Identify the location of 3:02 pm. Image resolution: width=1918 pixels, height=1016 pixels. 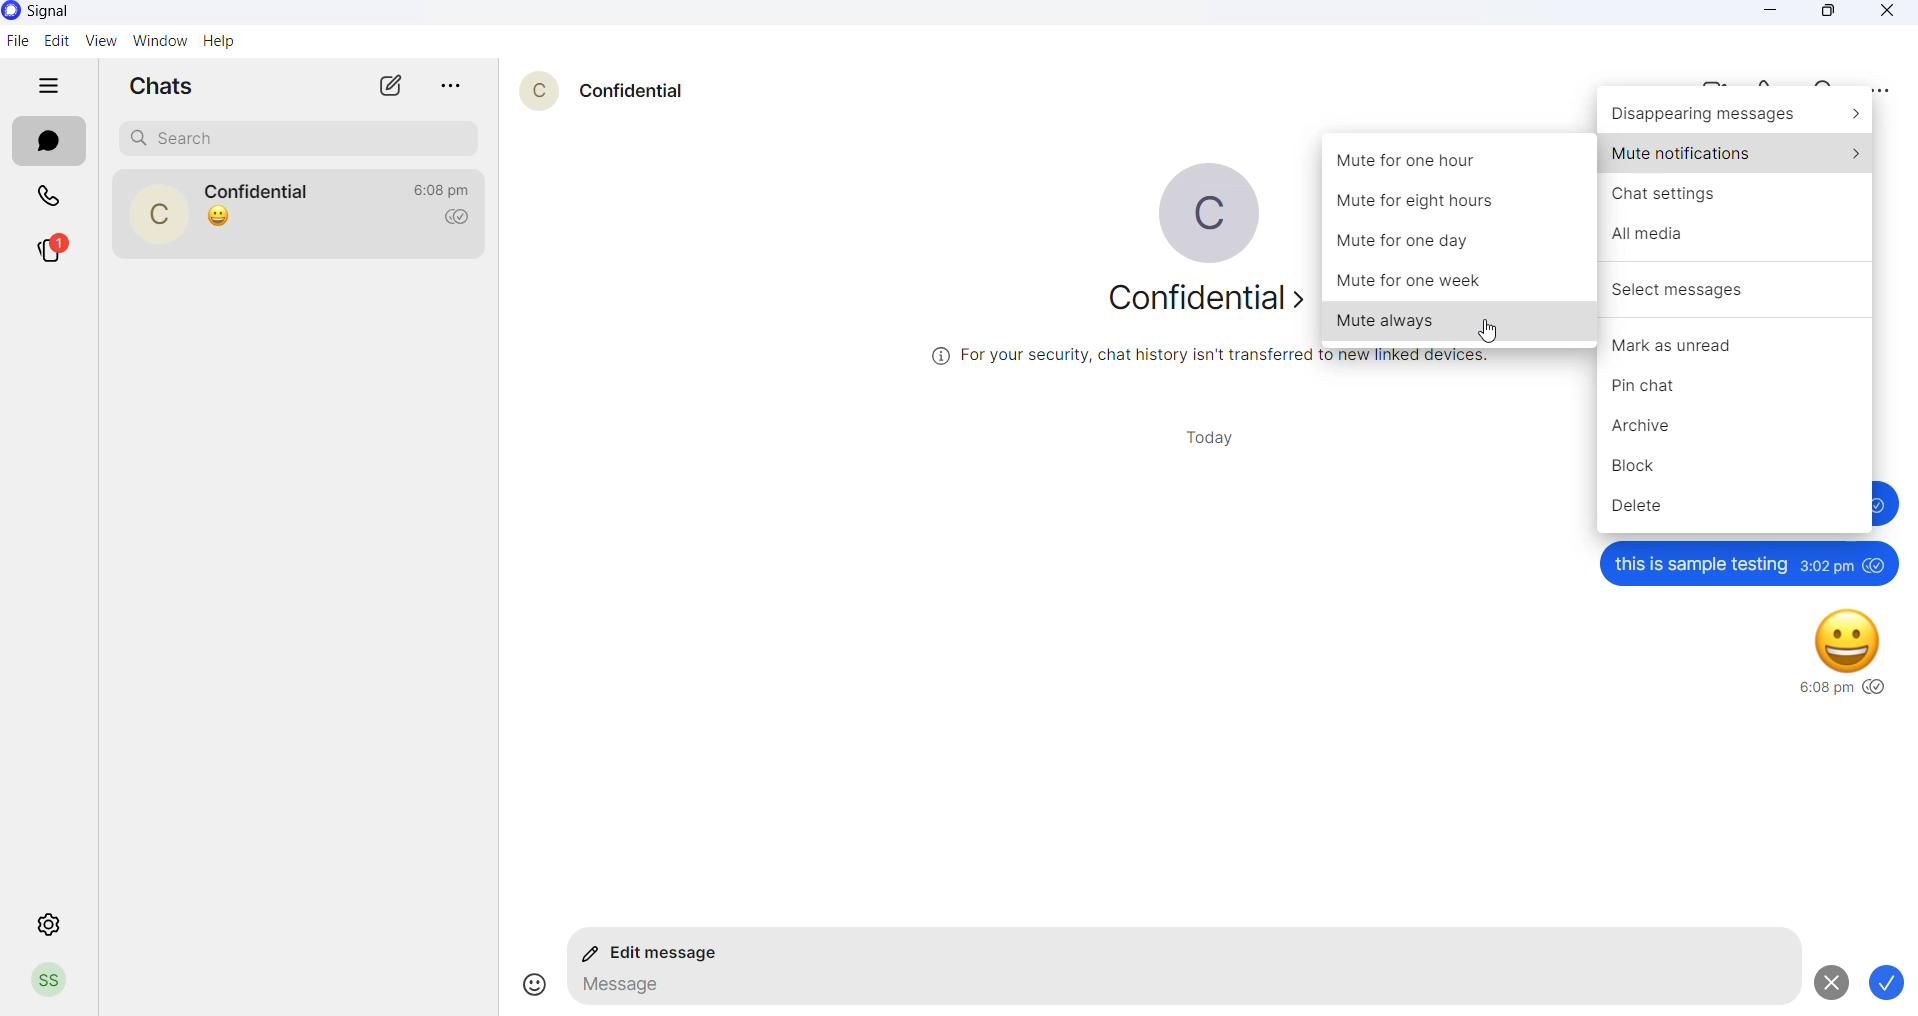
(1825, 565).